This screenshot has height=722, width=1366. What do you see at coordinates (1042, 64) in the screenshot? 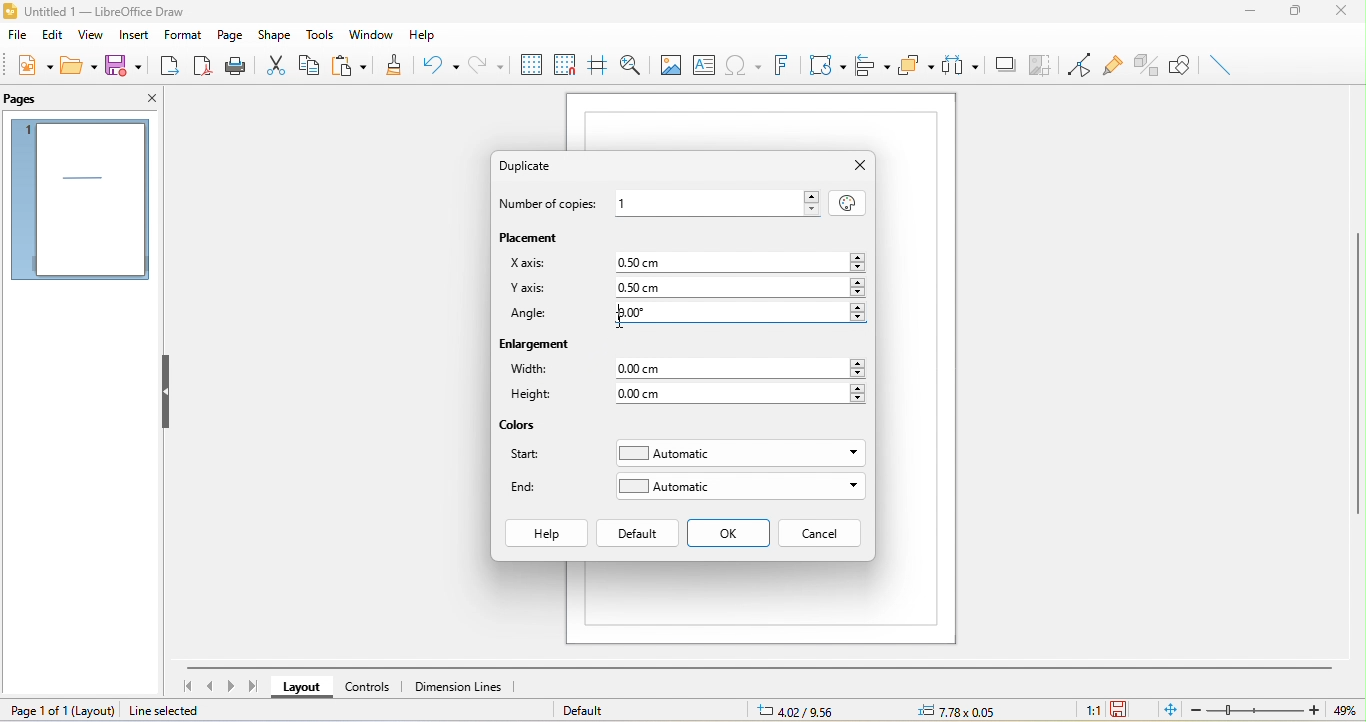
I see `crop image` at bounding box center [1042, 64].